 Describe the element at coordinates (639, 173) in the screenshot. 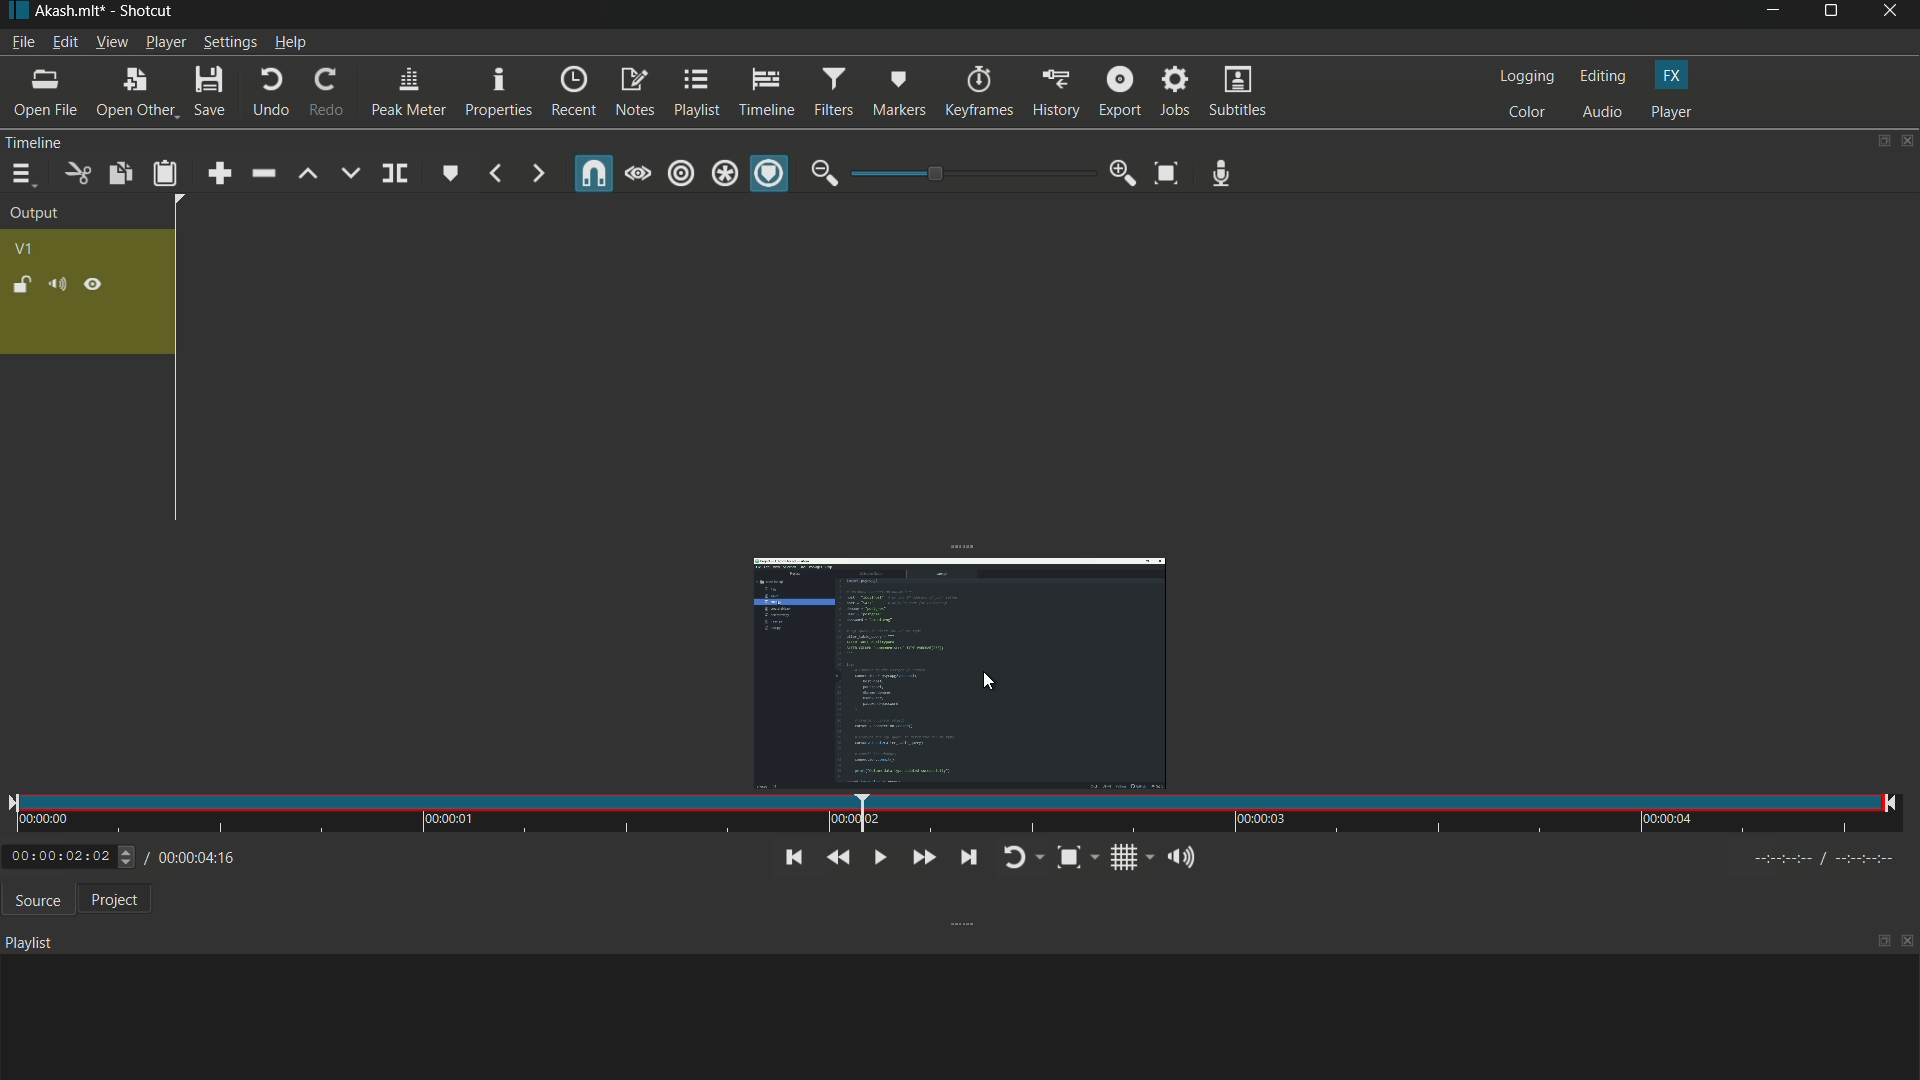

I see `scrub while draging` at that location.